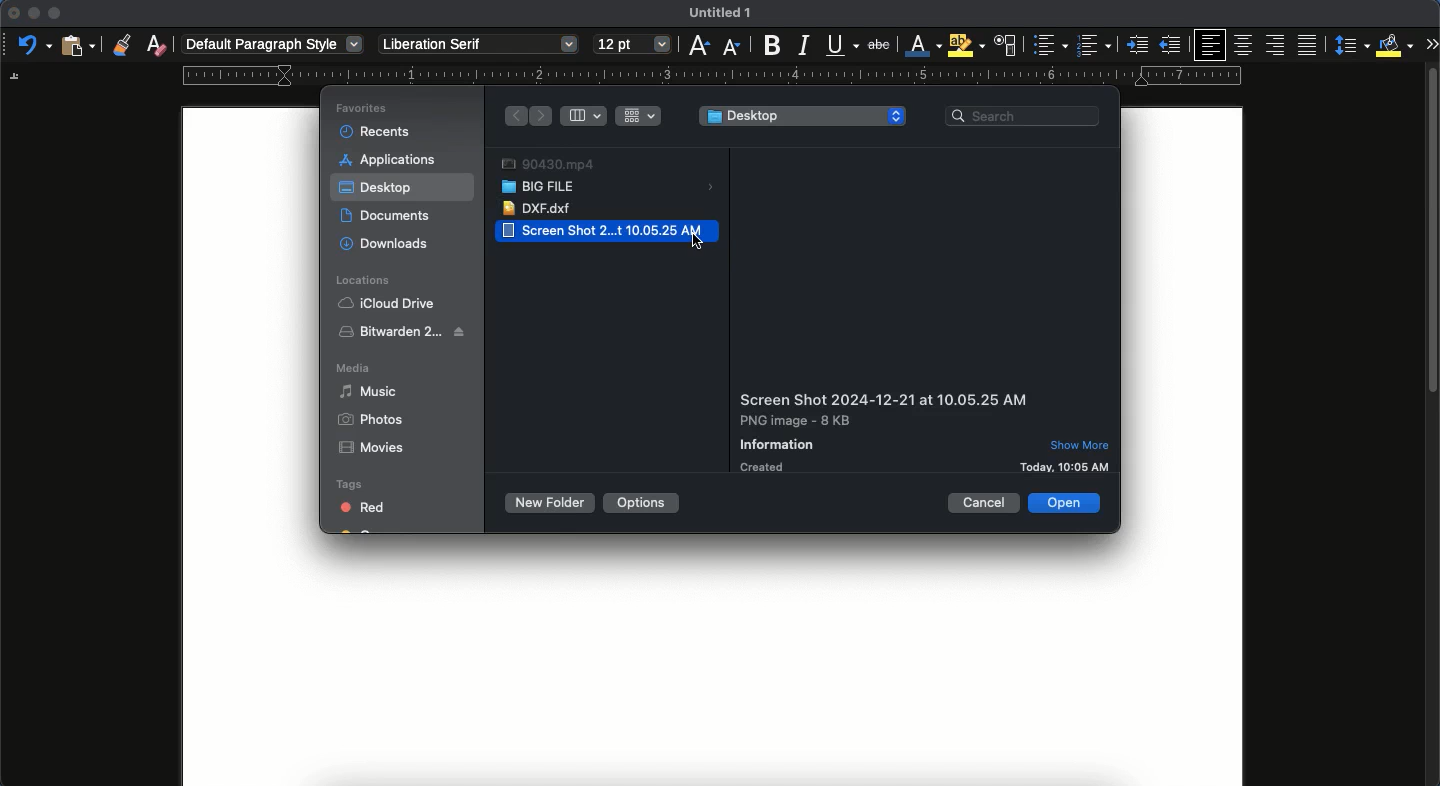 The image size is (1440, 786). Describe the element at coordinates (156, 44) in the screenshot. I see `clear formatting ` at that location.